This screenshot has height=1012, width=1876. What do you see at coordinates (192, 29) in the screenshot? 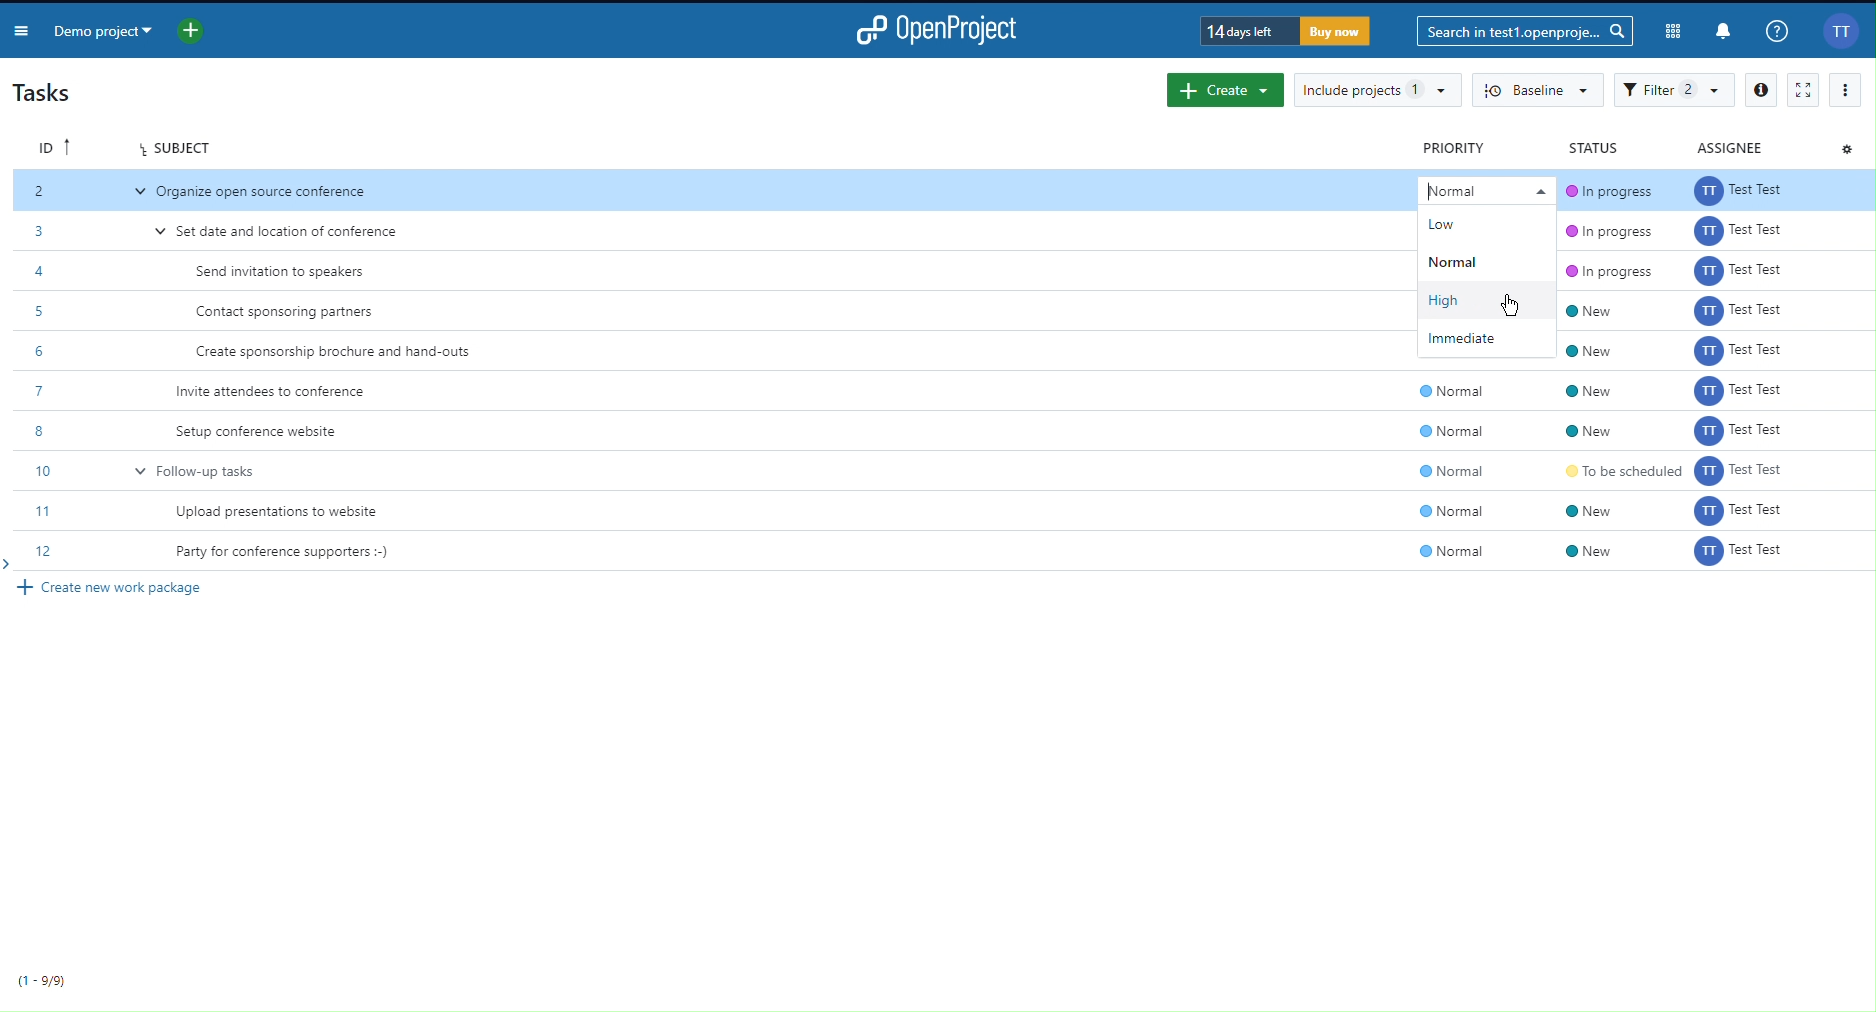
I see `New Project` at bounding box center [192, 29].